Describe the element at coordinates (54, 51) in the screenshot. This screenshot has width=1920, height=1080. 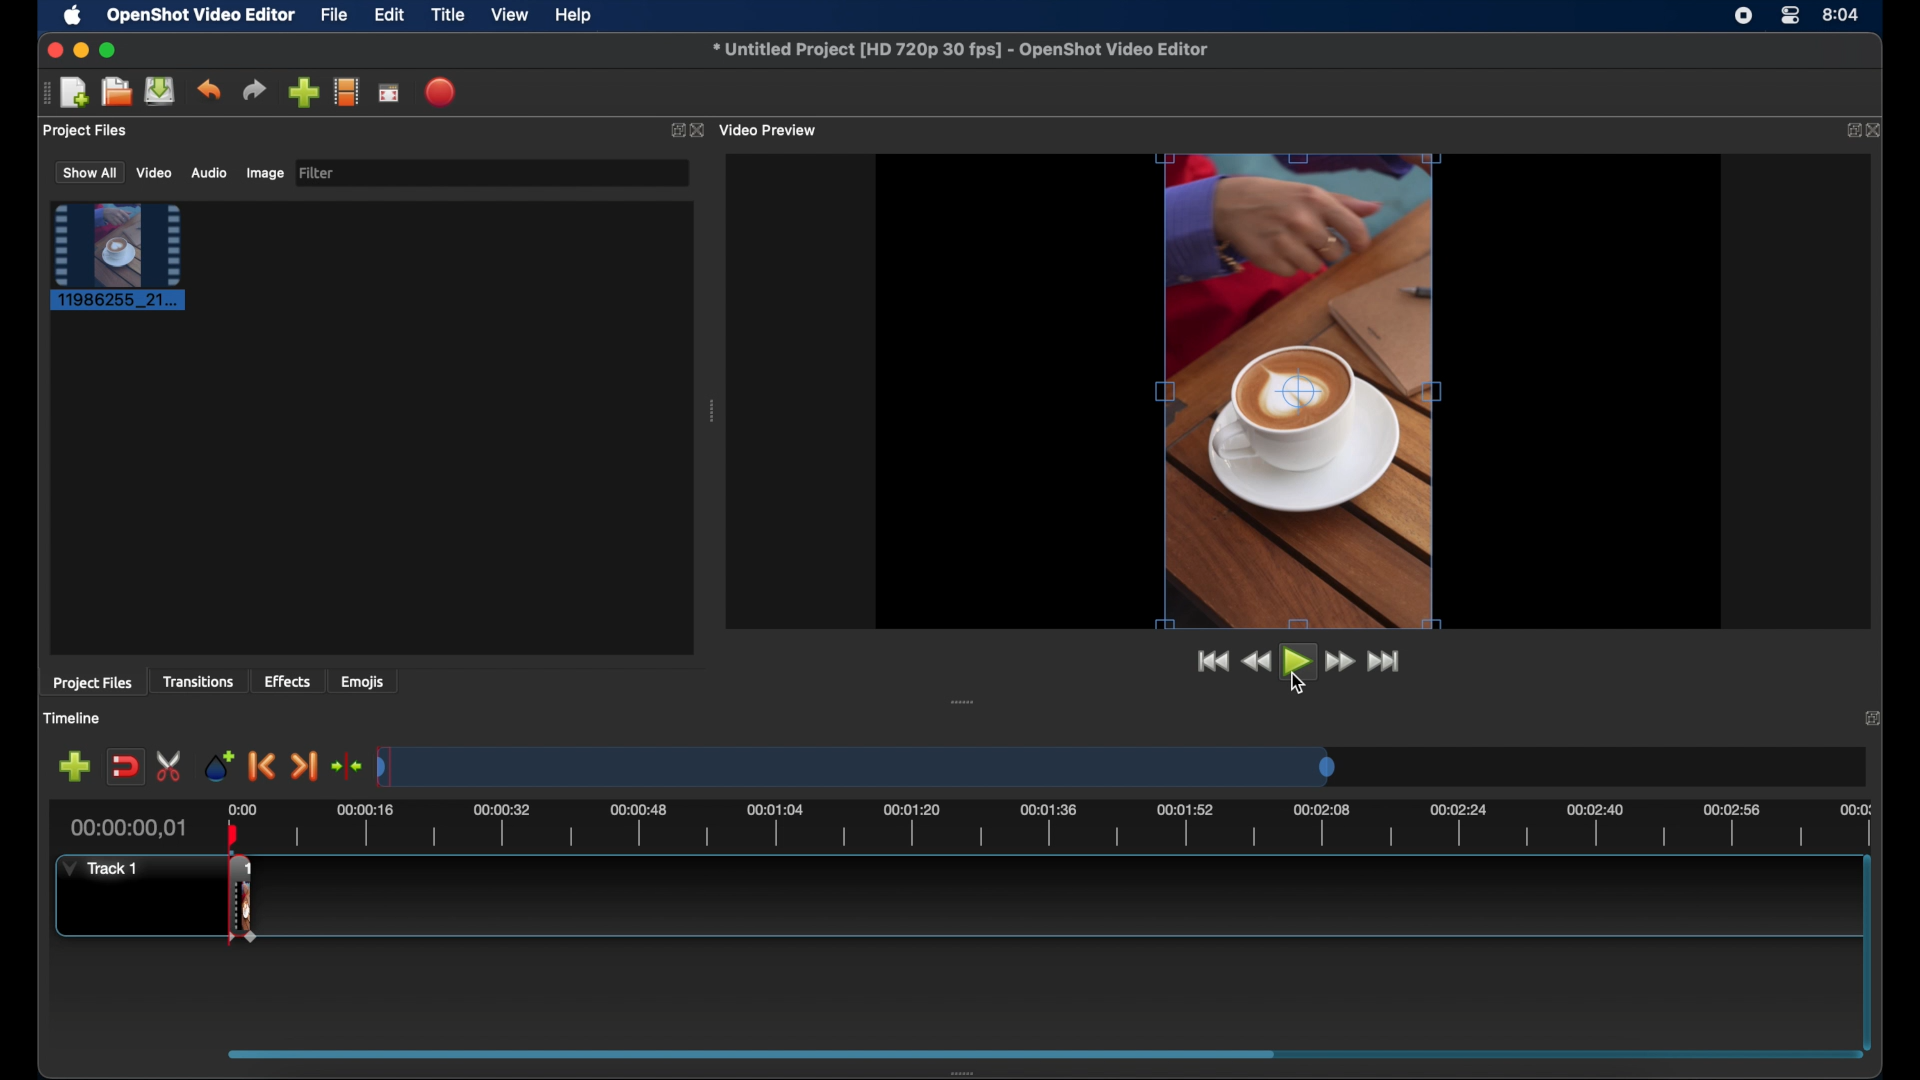
I see `close` at that location.